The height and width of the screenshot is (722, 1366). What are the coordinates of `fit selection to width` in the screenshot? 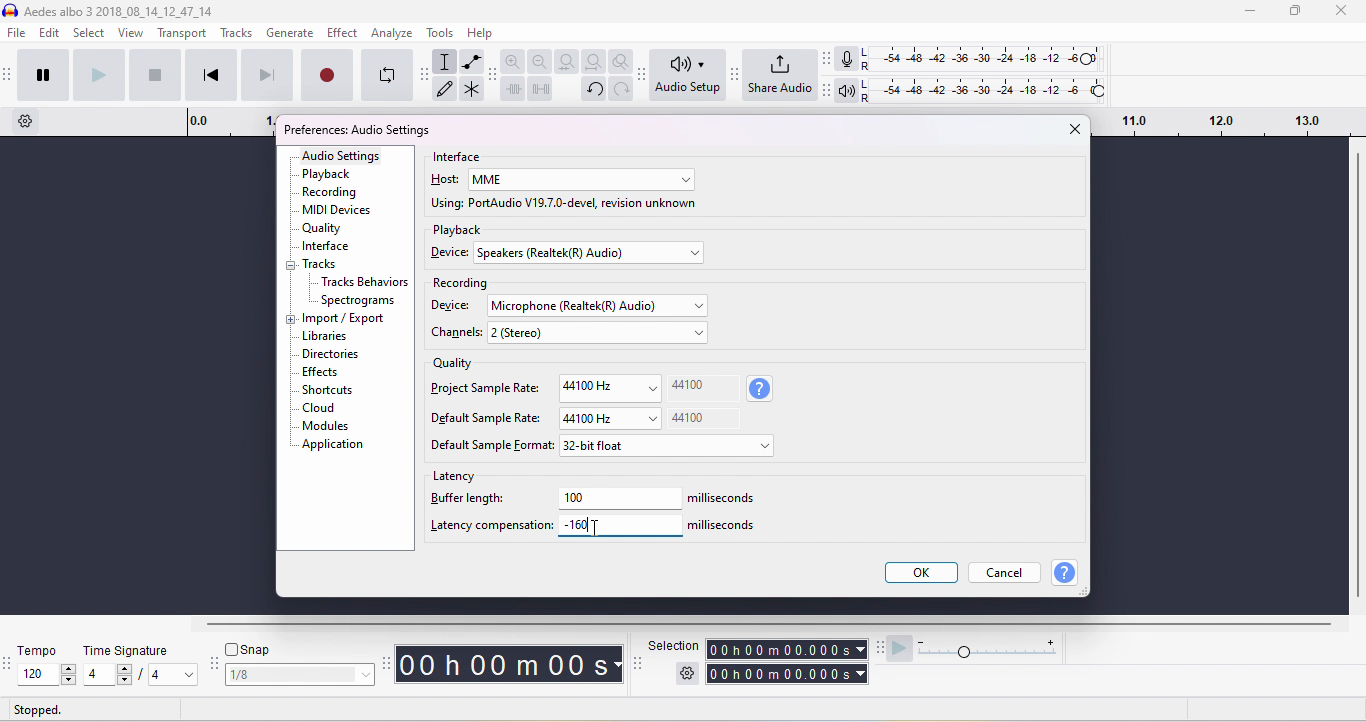 It's located at (569, 62).